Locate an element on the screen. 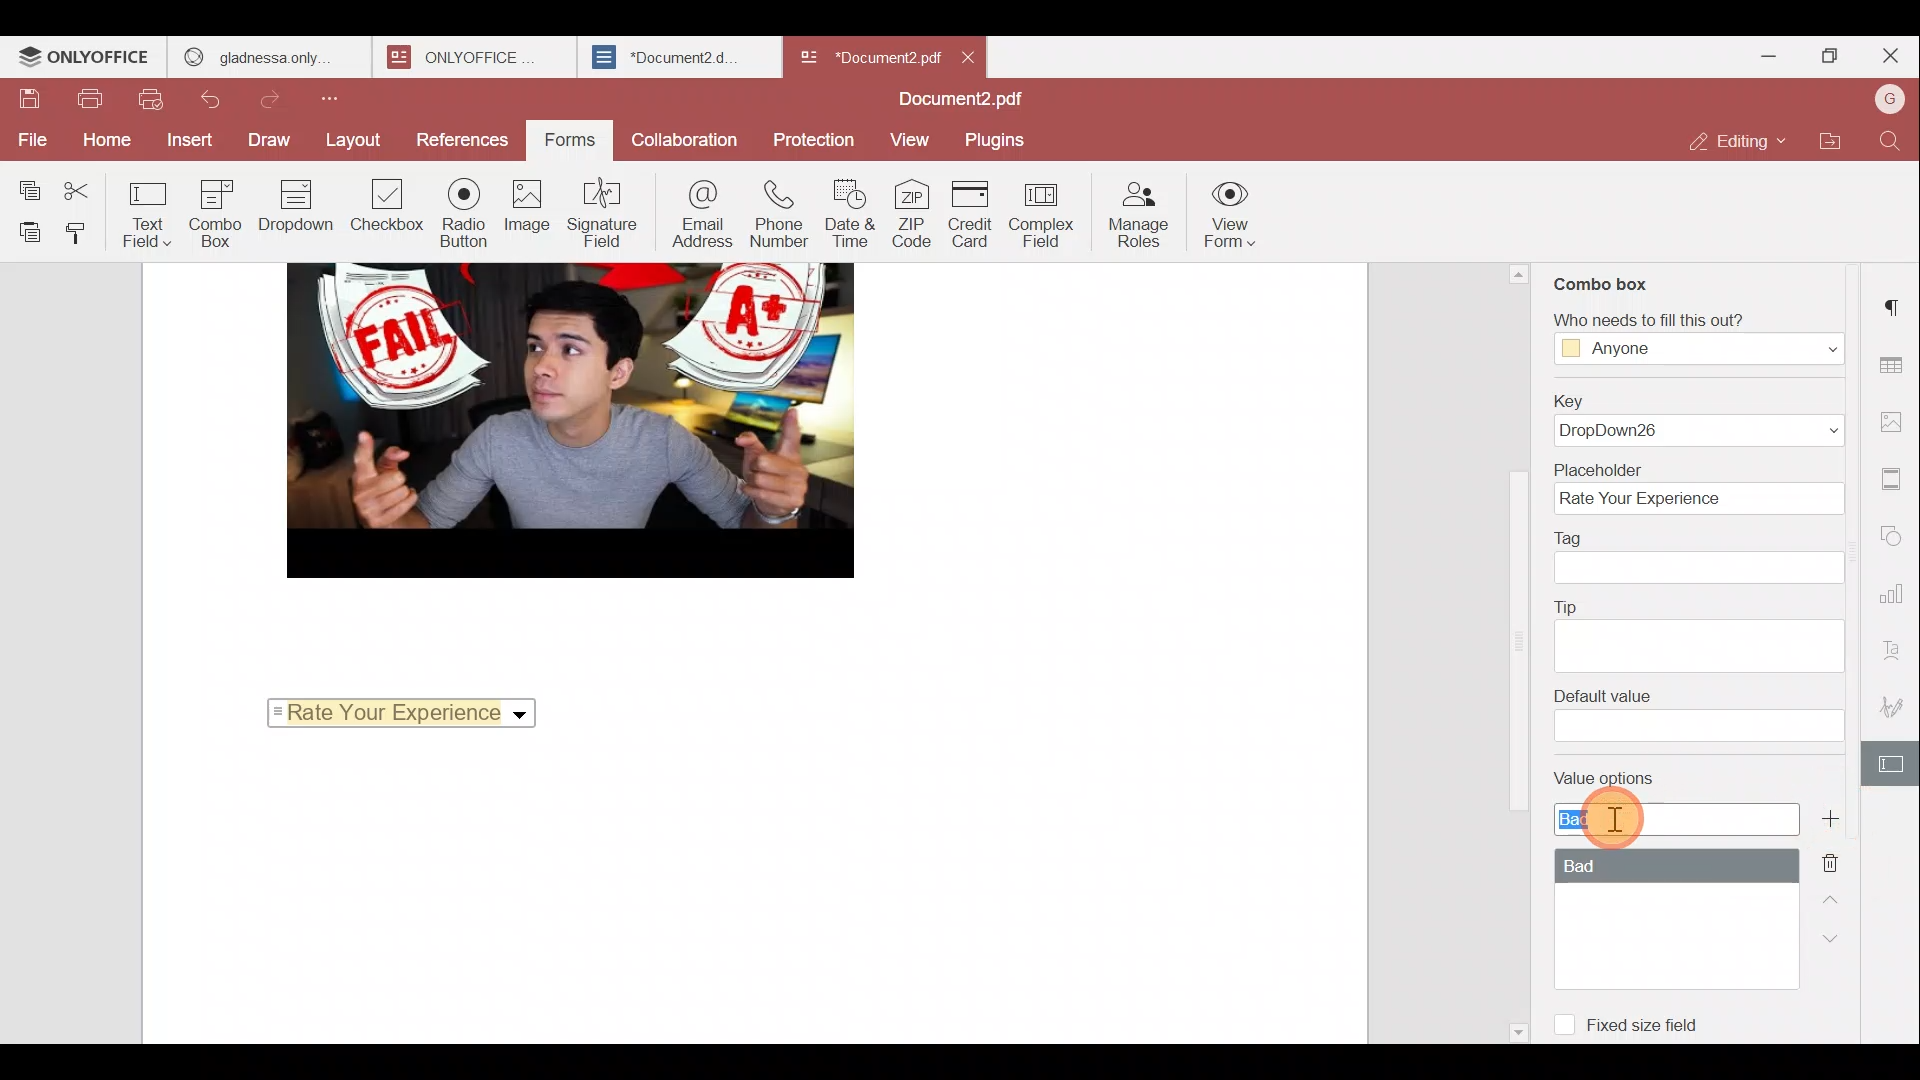 The height and width of the screenshot is (1080, 1920). Remove value is located at coordinates (1834, 864).